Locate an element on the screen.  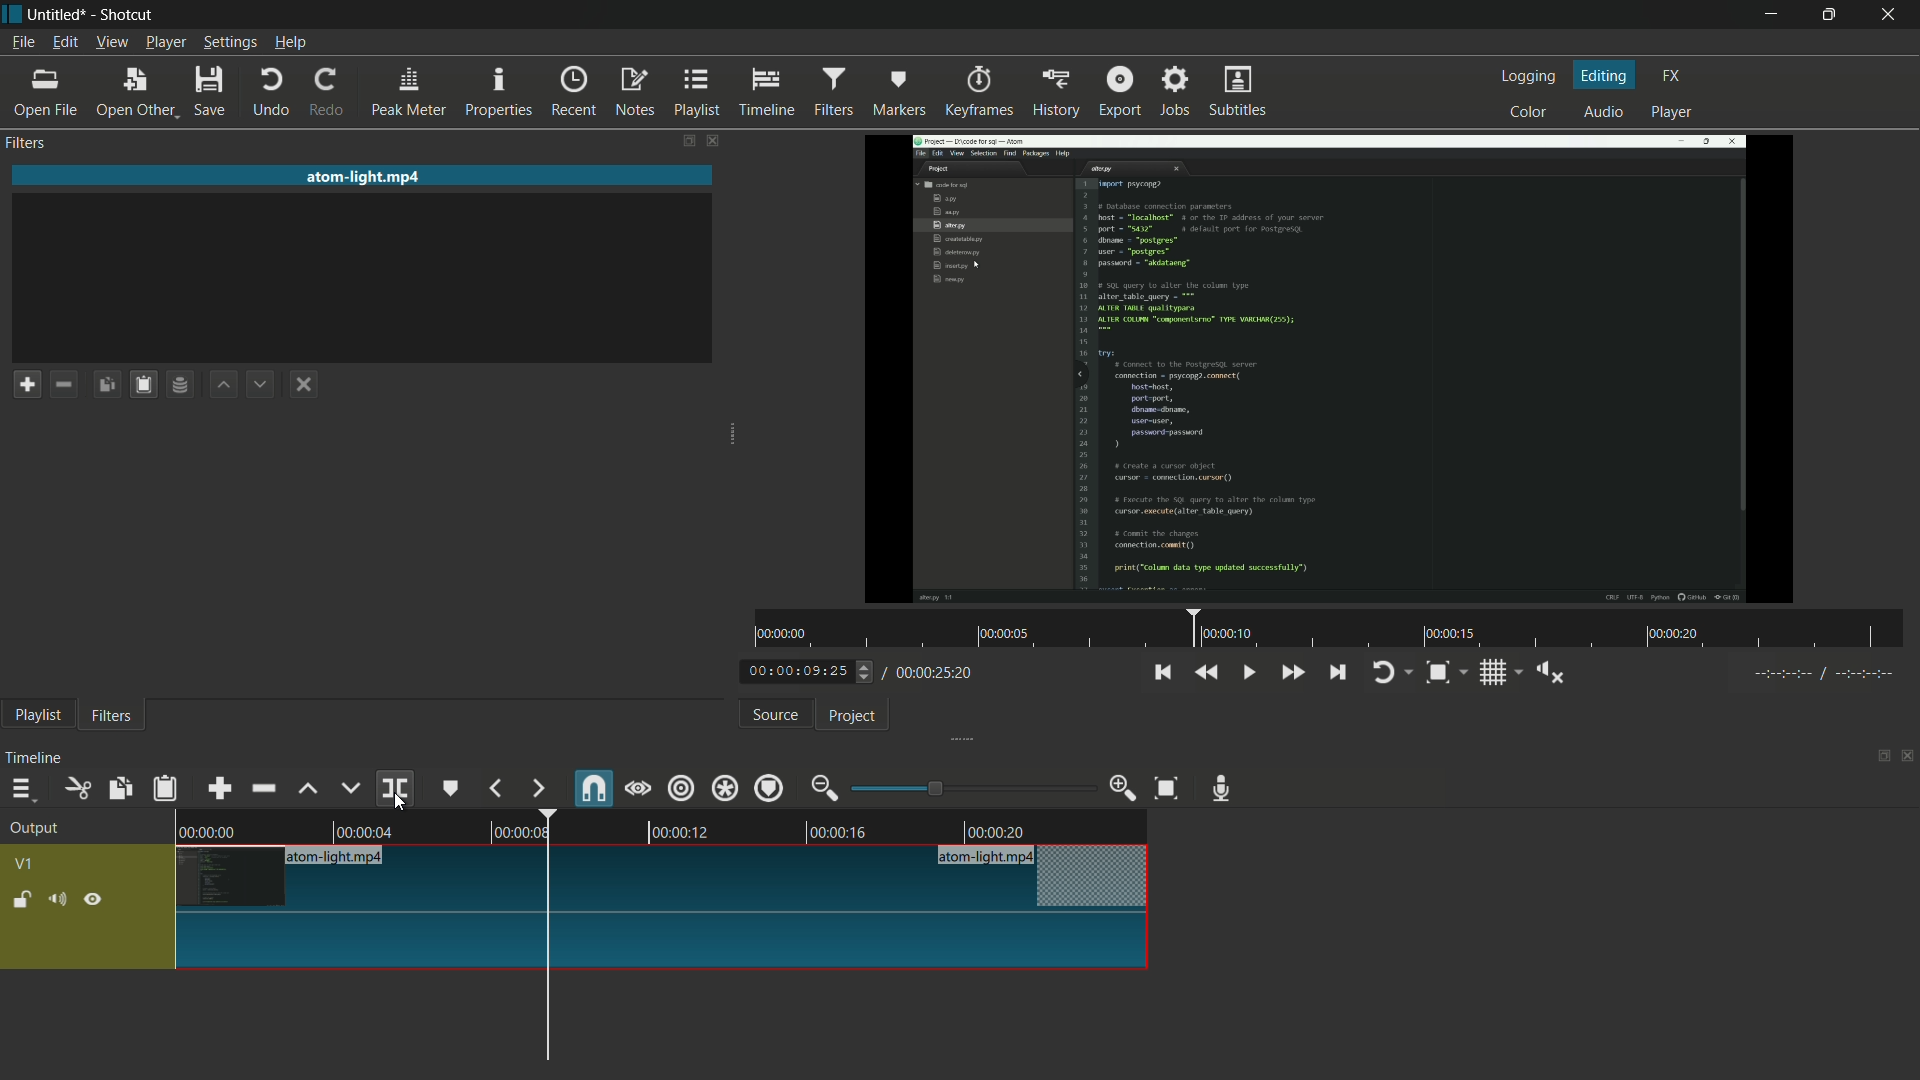
hide is located at coordinates (95, 898).